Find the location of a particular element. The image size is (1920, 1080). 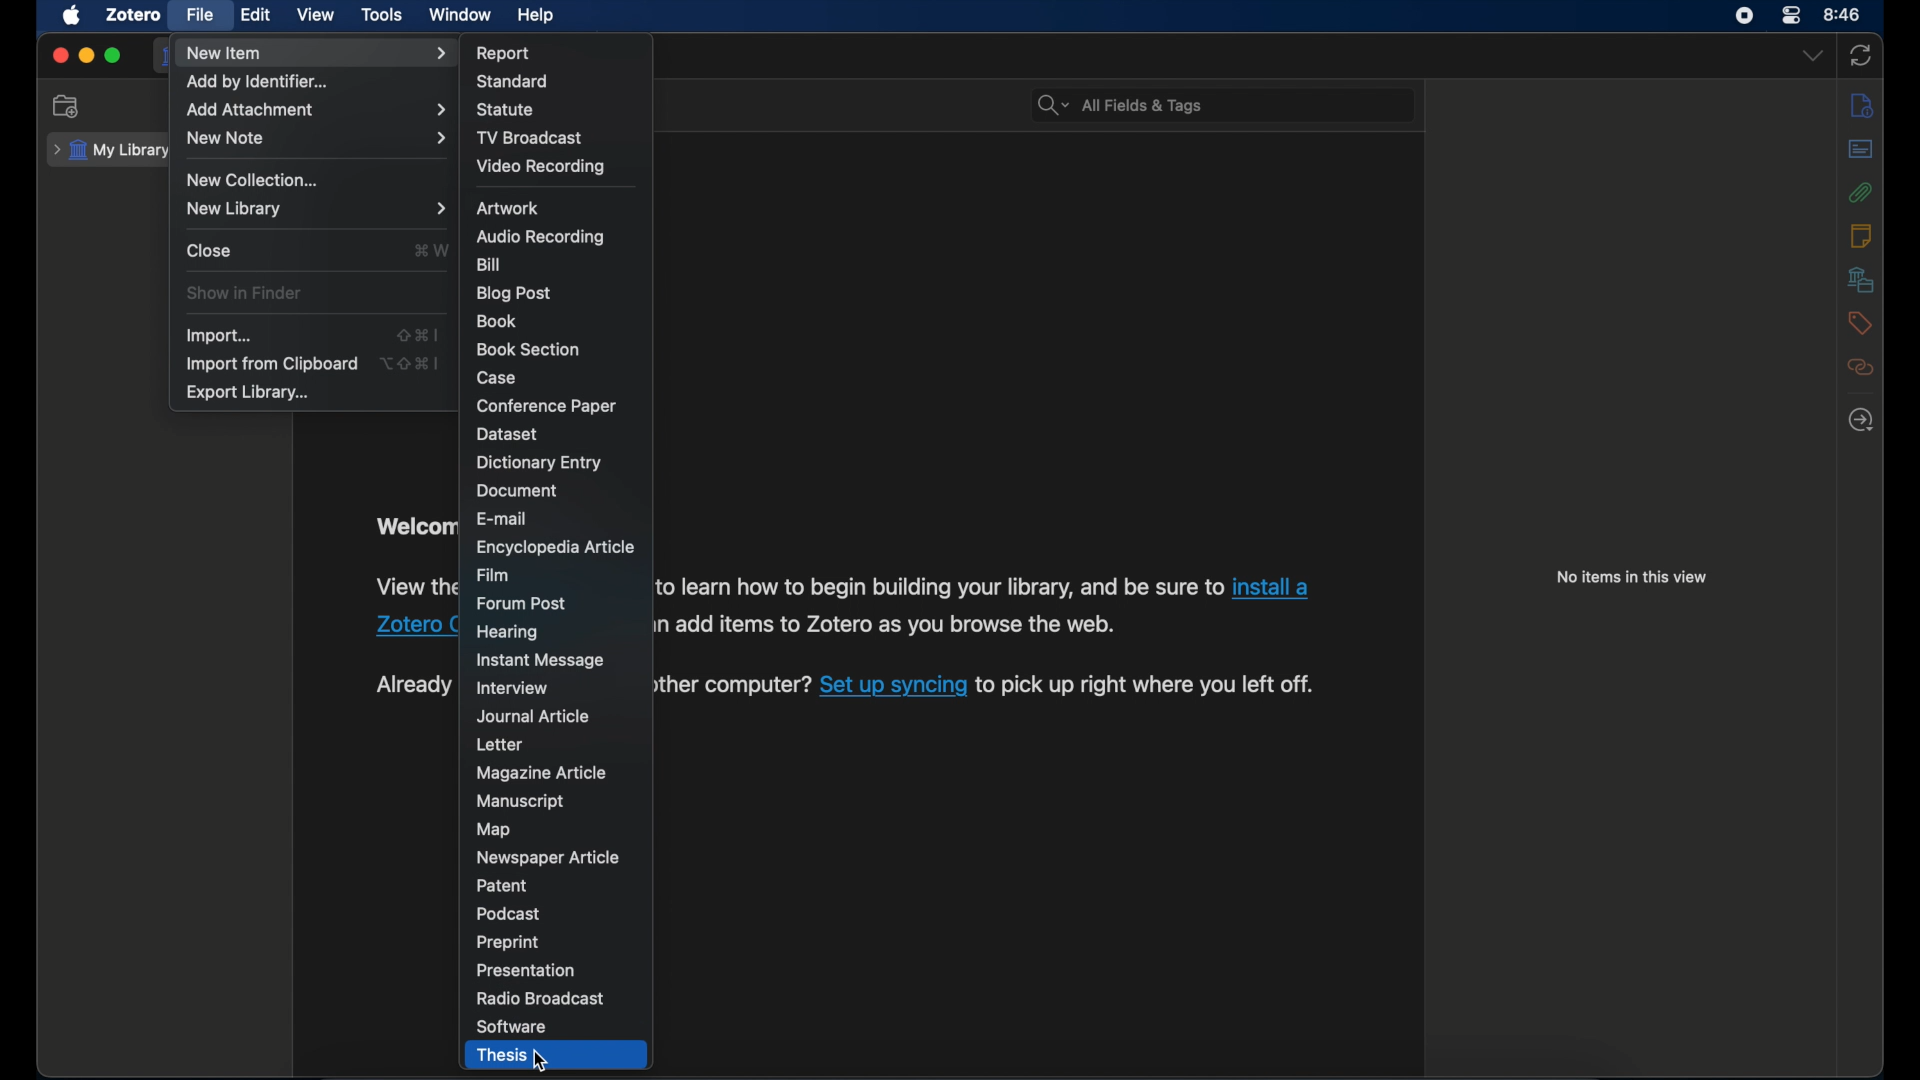

blog post is located at coordinates (514, 293).